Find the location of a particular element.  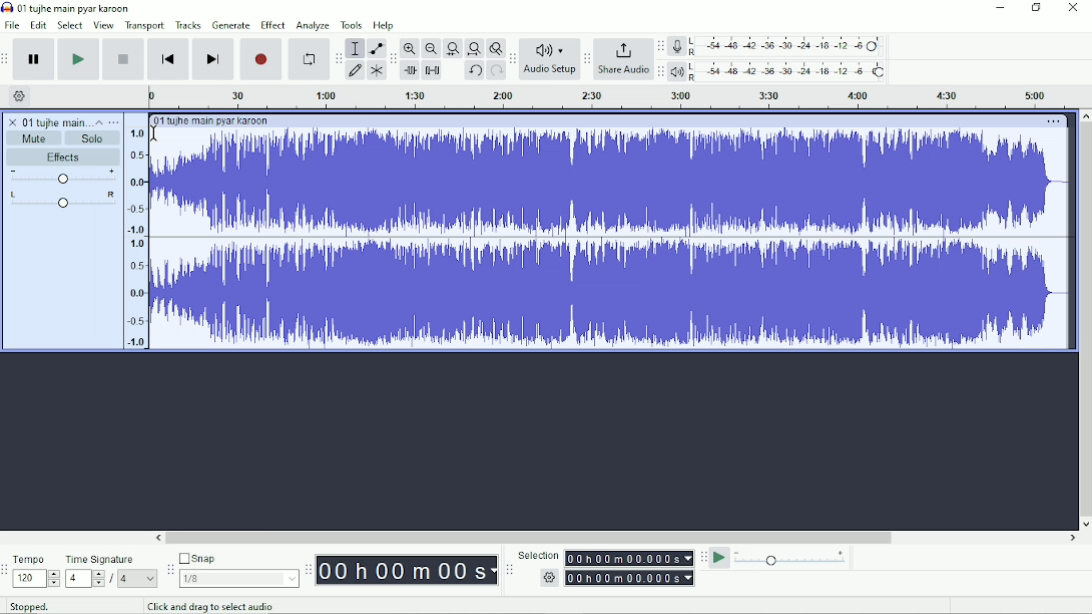

Audacity edit toolbar is located at coordinates (392, 59).